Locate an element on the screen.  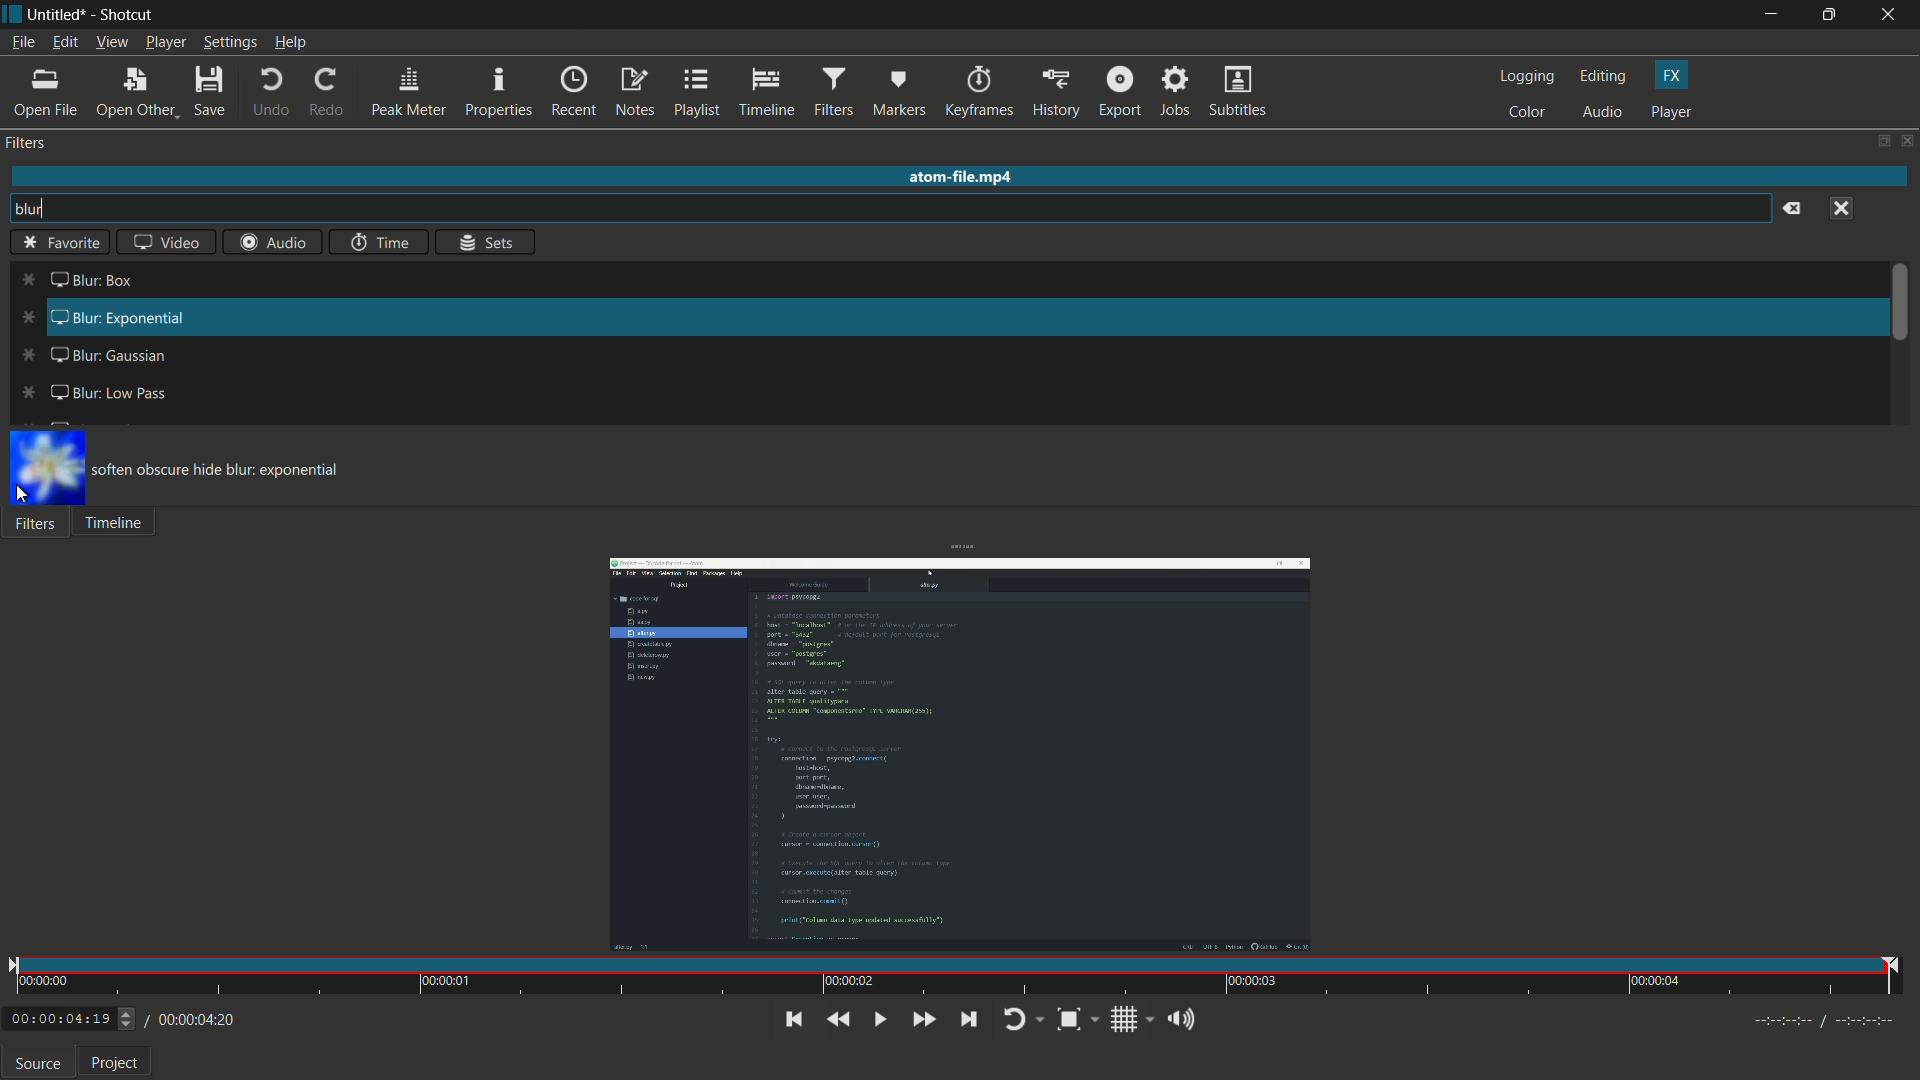
atom-file.mp4 (file name) is located at coordinates (961, 174).